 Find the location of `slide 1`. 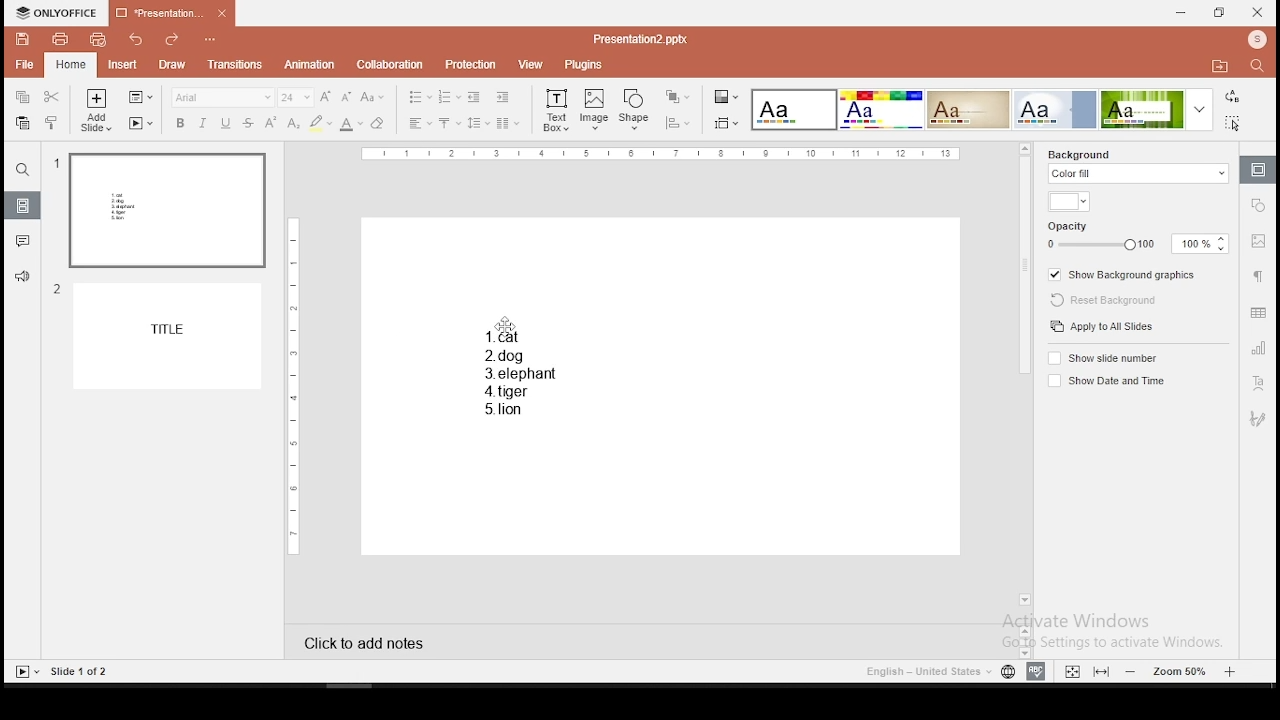

slide 1 is located at coordinates (168, 209).